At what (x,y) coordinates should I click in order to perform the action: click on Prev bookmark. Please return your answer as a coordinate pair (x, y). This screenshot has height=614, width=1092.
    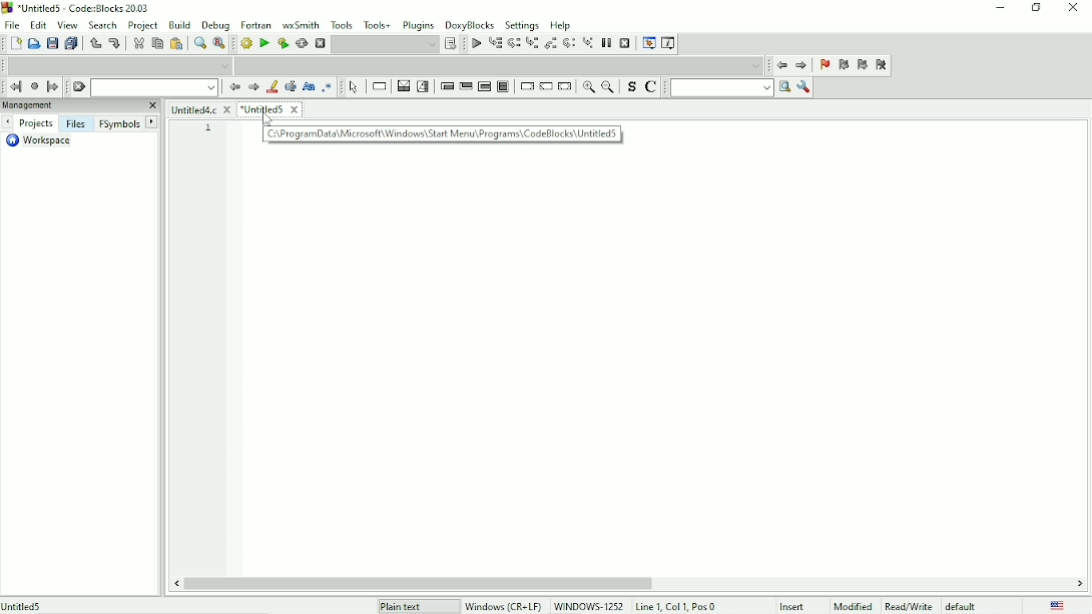
    Looking at the image, I should click on (843, 67).